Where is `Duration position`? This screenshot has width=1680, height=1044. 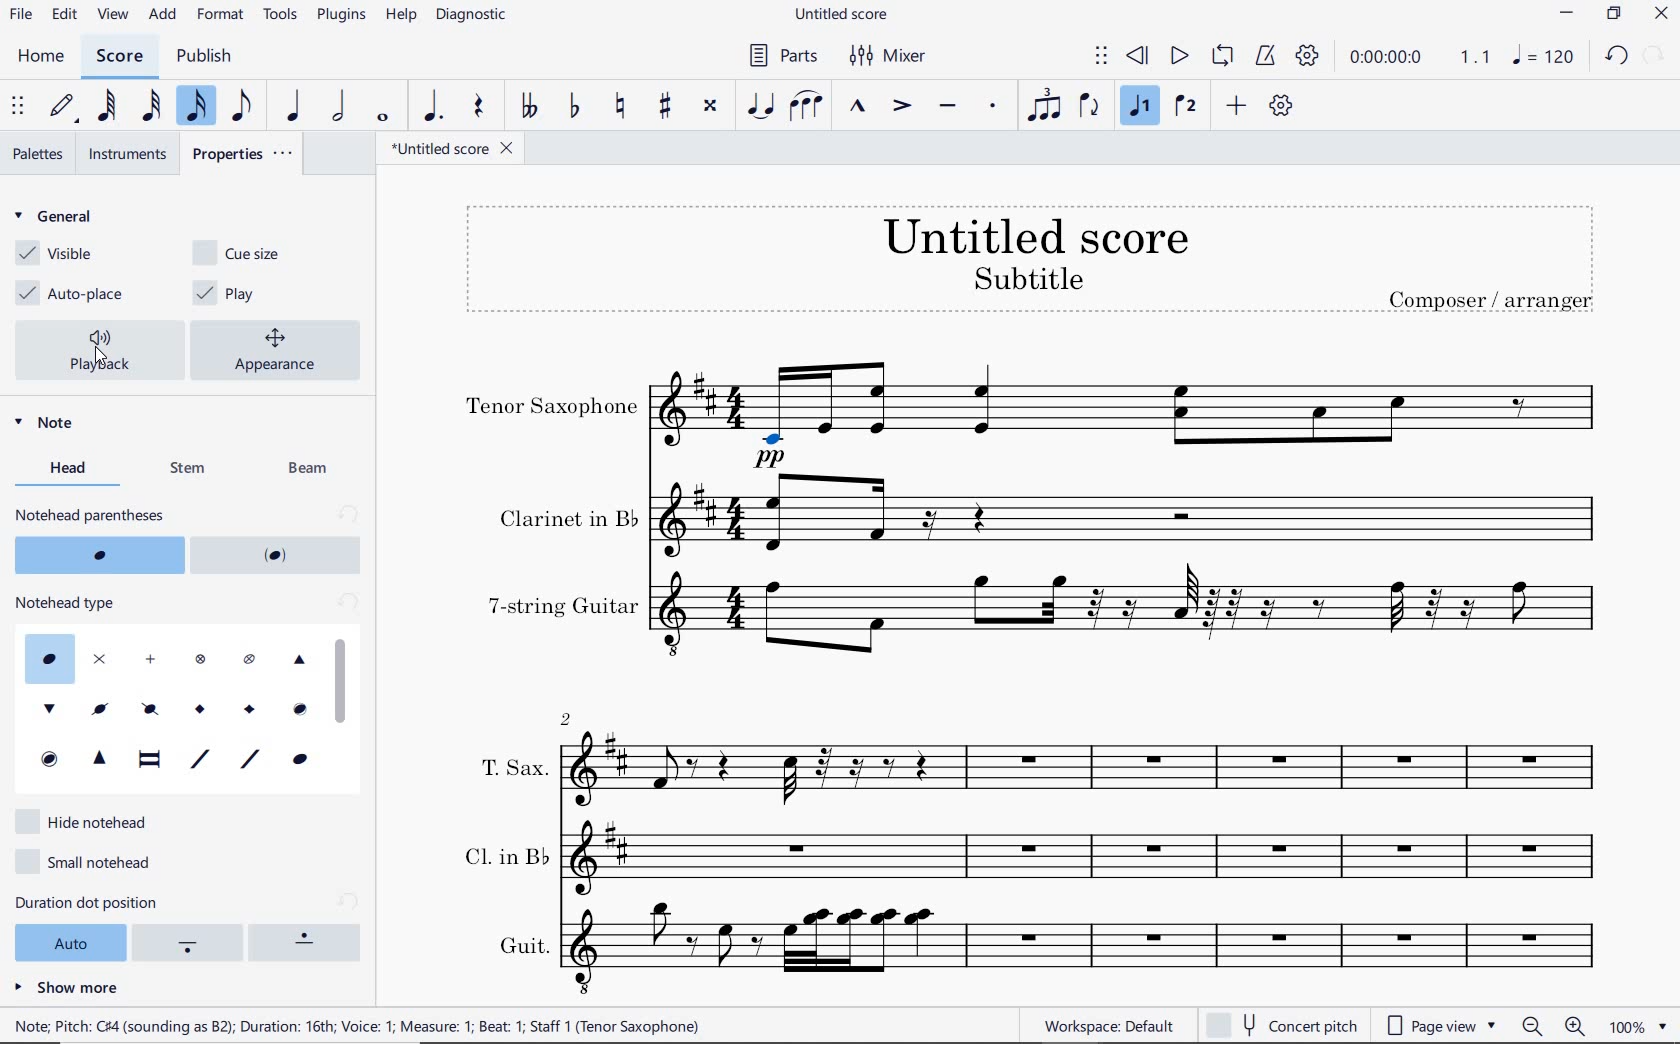 Duration position is located at coordinates (309, 942).